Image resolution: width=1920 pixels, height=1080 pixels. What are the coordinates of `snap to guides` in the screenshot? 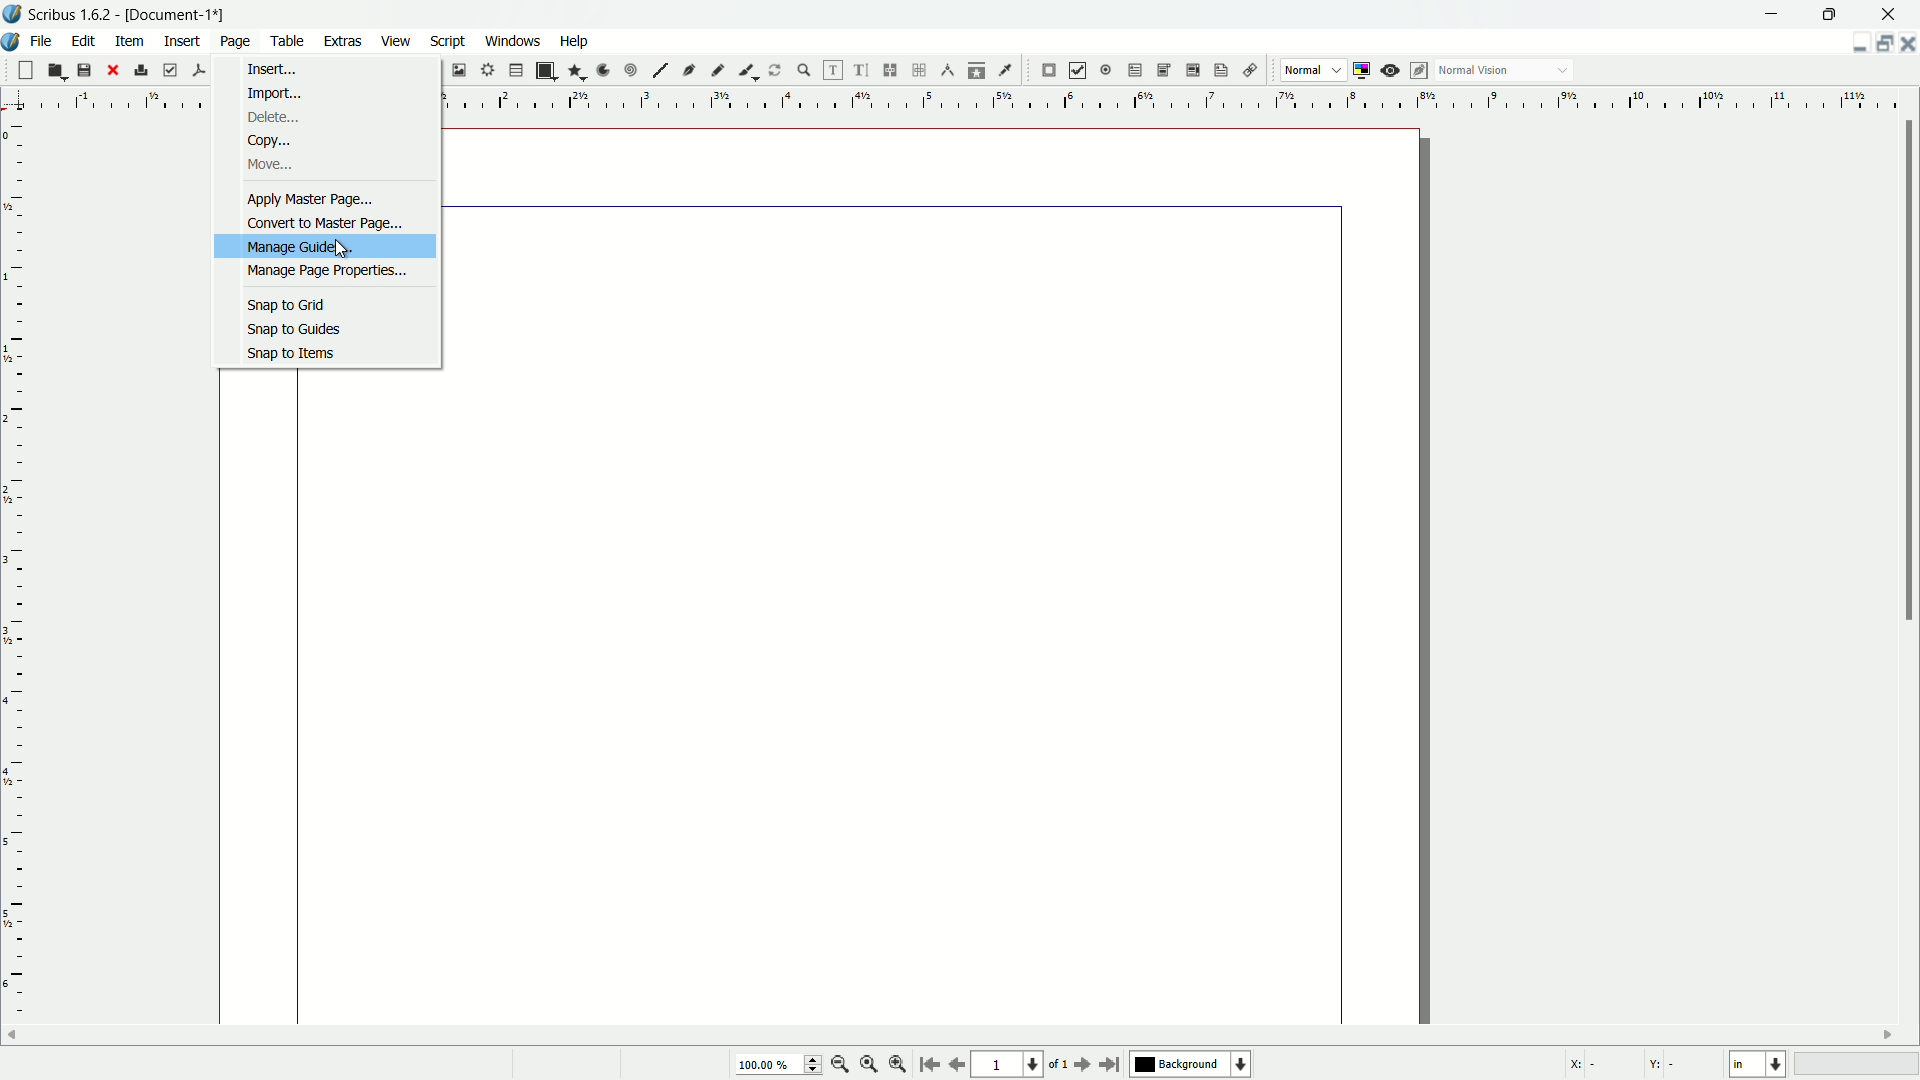 It's located at (292, 329).